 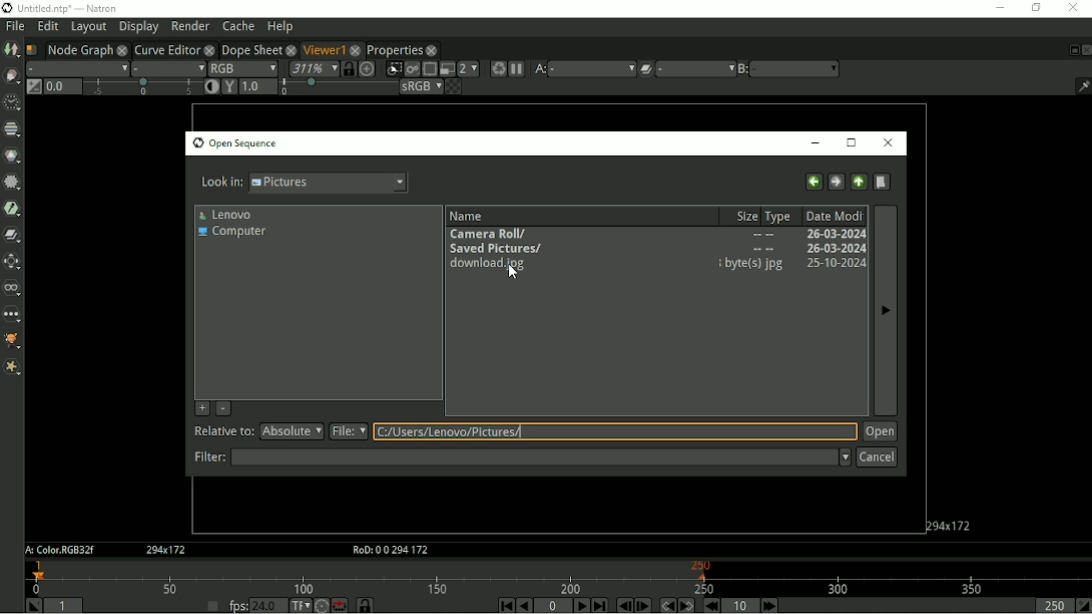 What do you see at coordinates (813, 181) in the screenshot?
I see `Back` at bounding box center [813, 181].